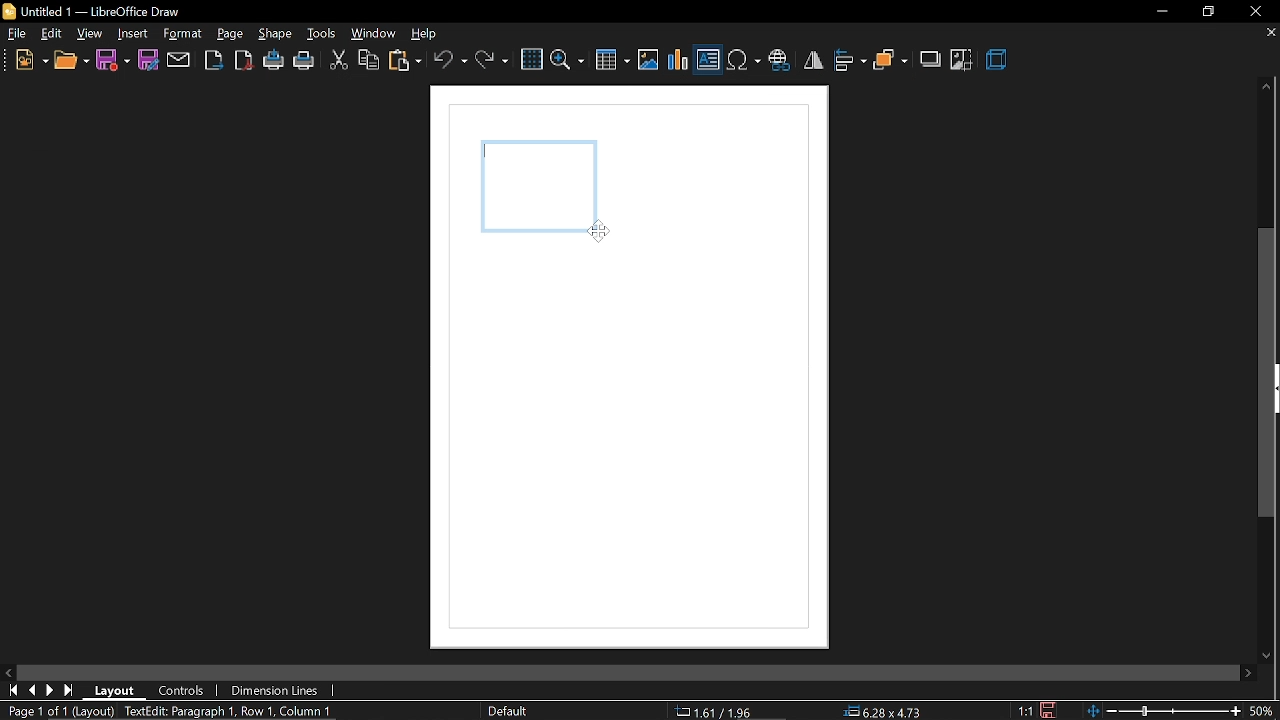 This screenshot has width=1280, height=720. Describe the element at coordinates (91, 34) in the screenshot. I see `view` at that location.